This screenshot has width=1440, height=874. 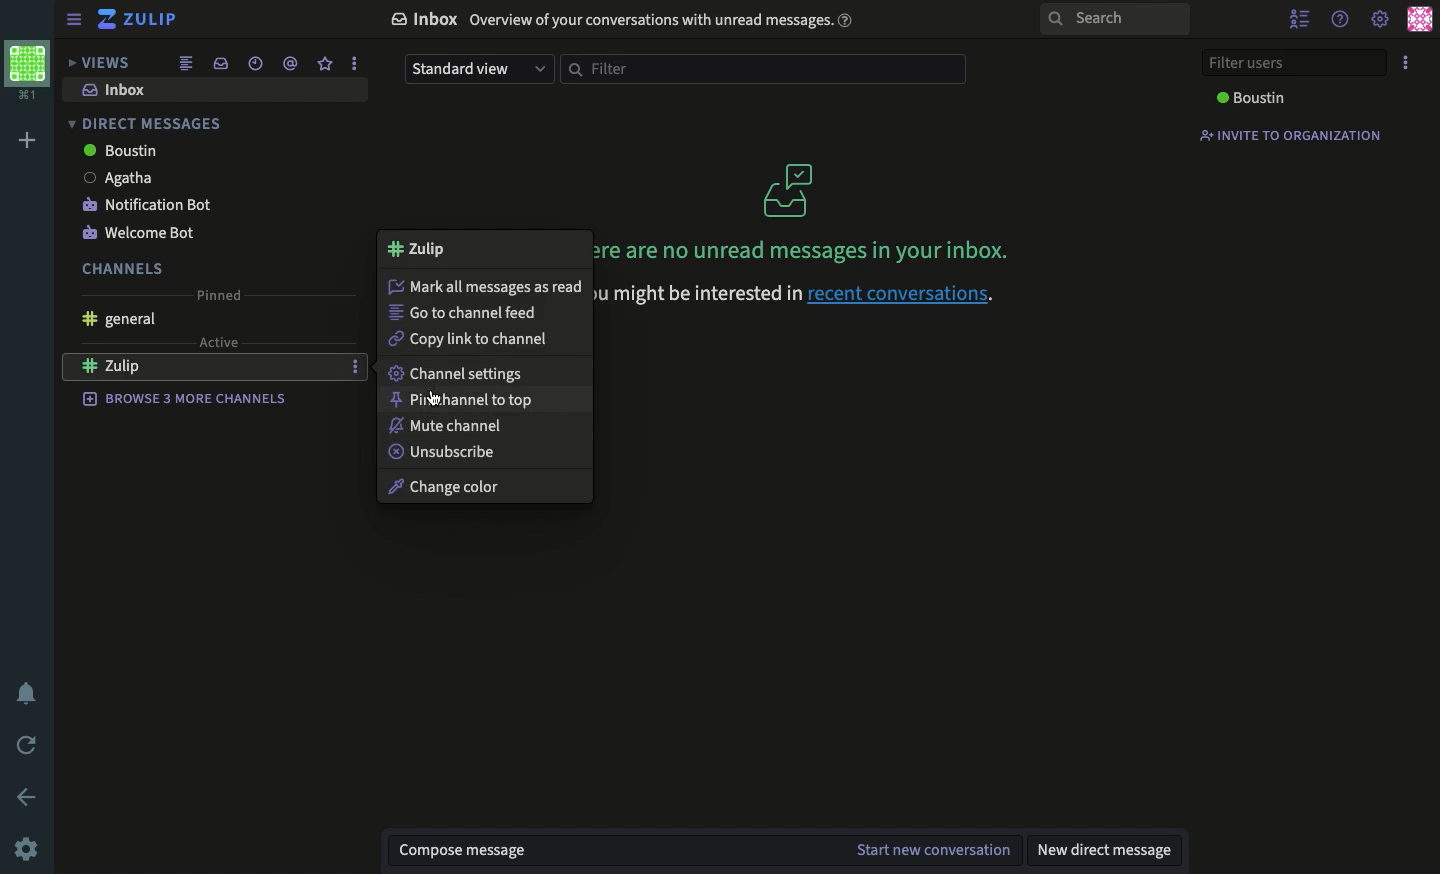 I want to click on Zulip, so click(x=135, y=368).